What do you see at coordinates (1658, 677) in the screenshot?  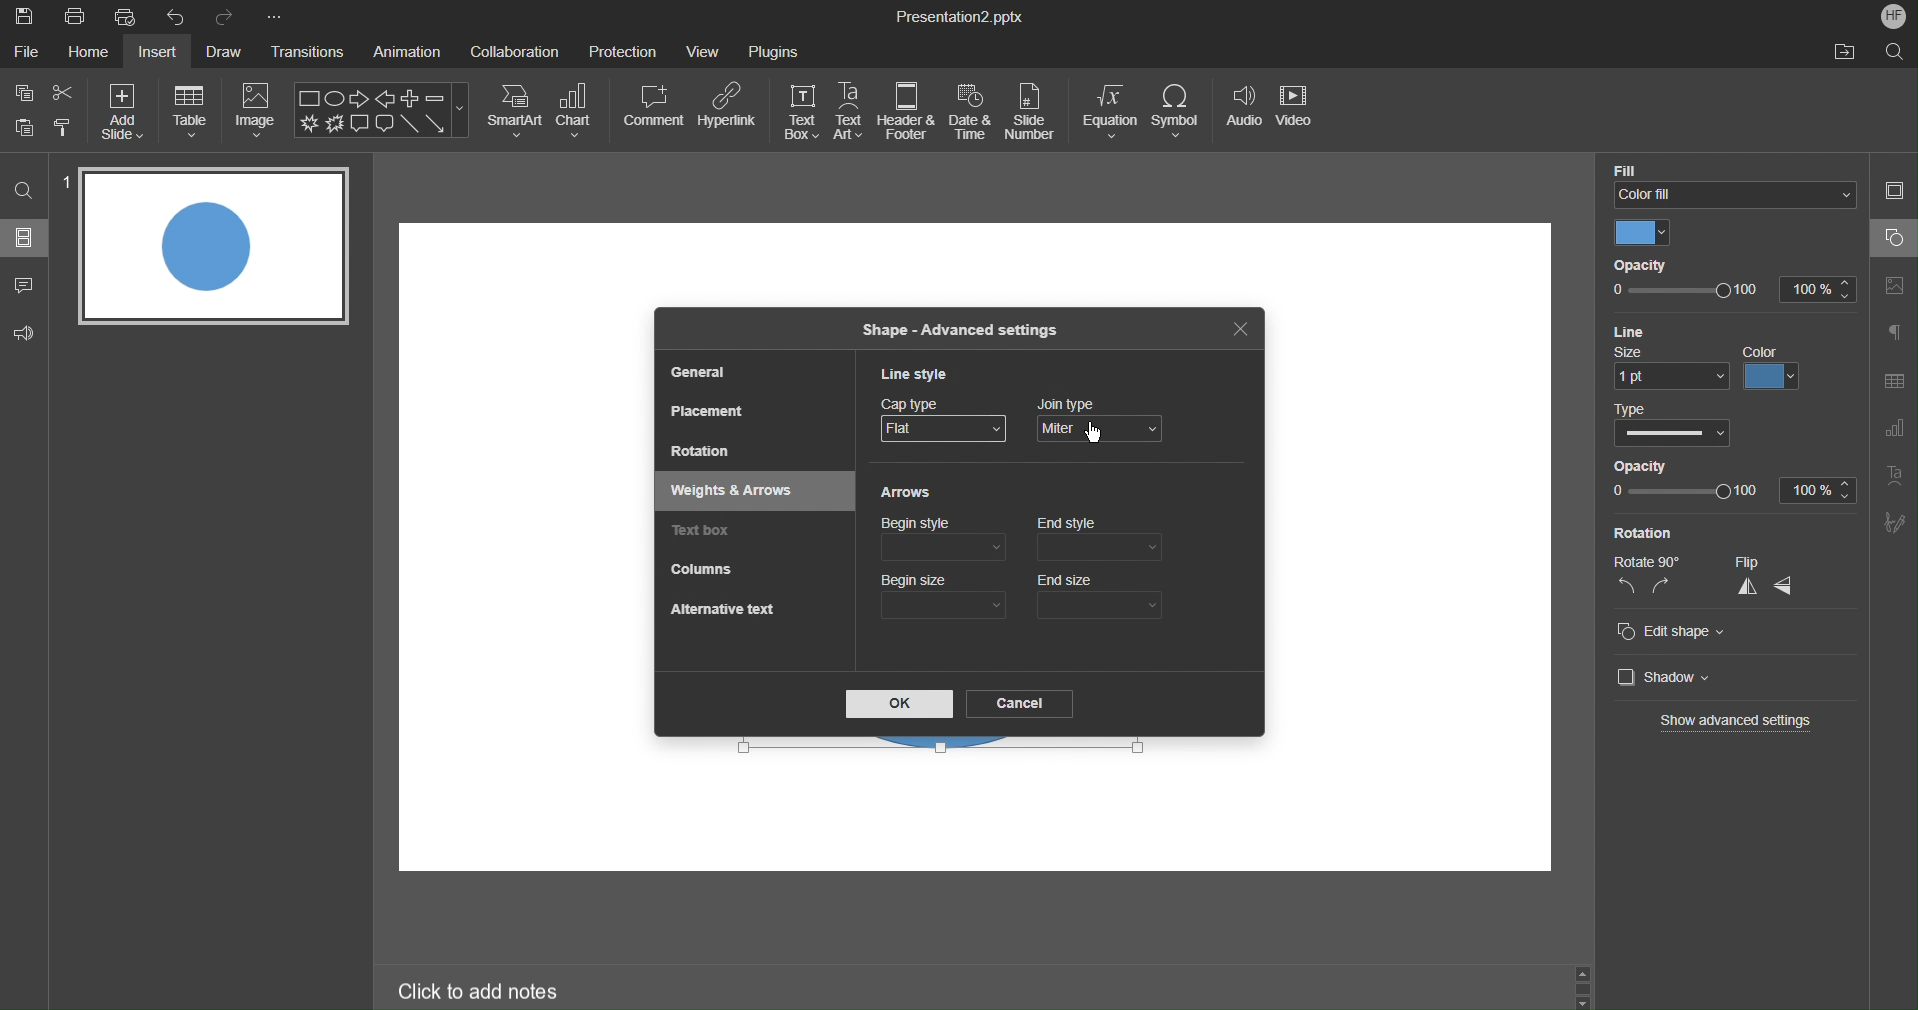 I see `Shadow` at bounding box center [1658, 677].